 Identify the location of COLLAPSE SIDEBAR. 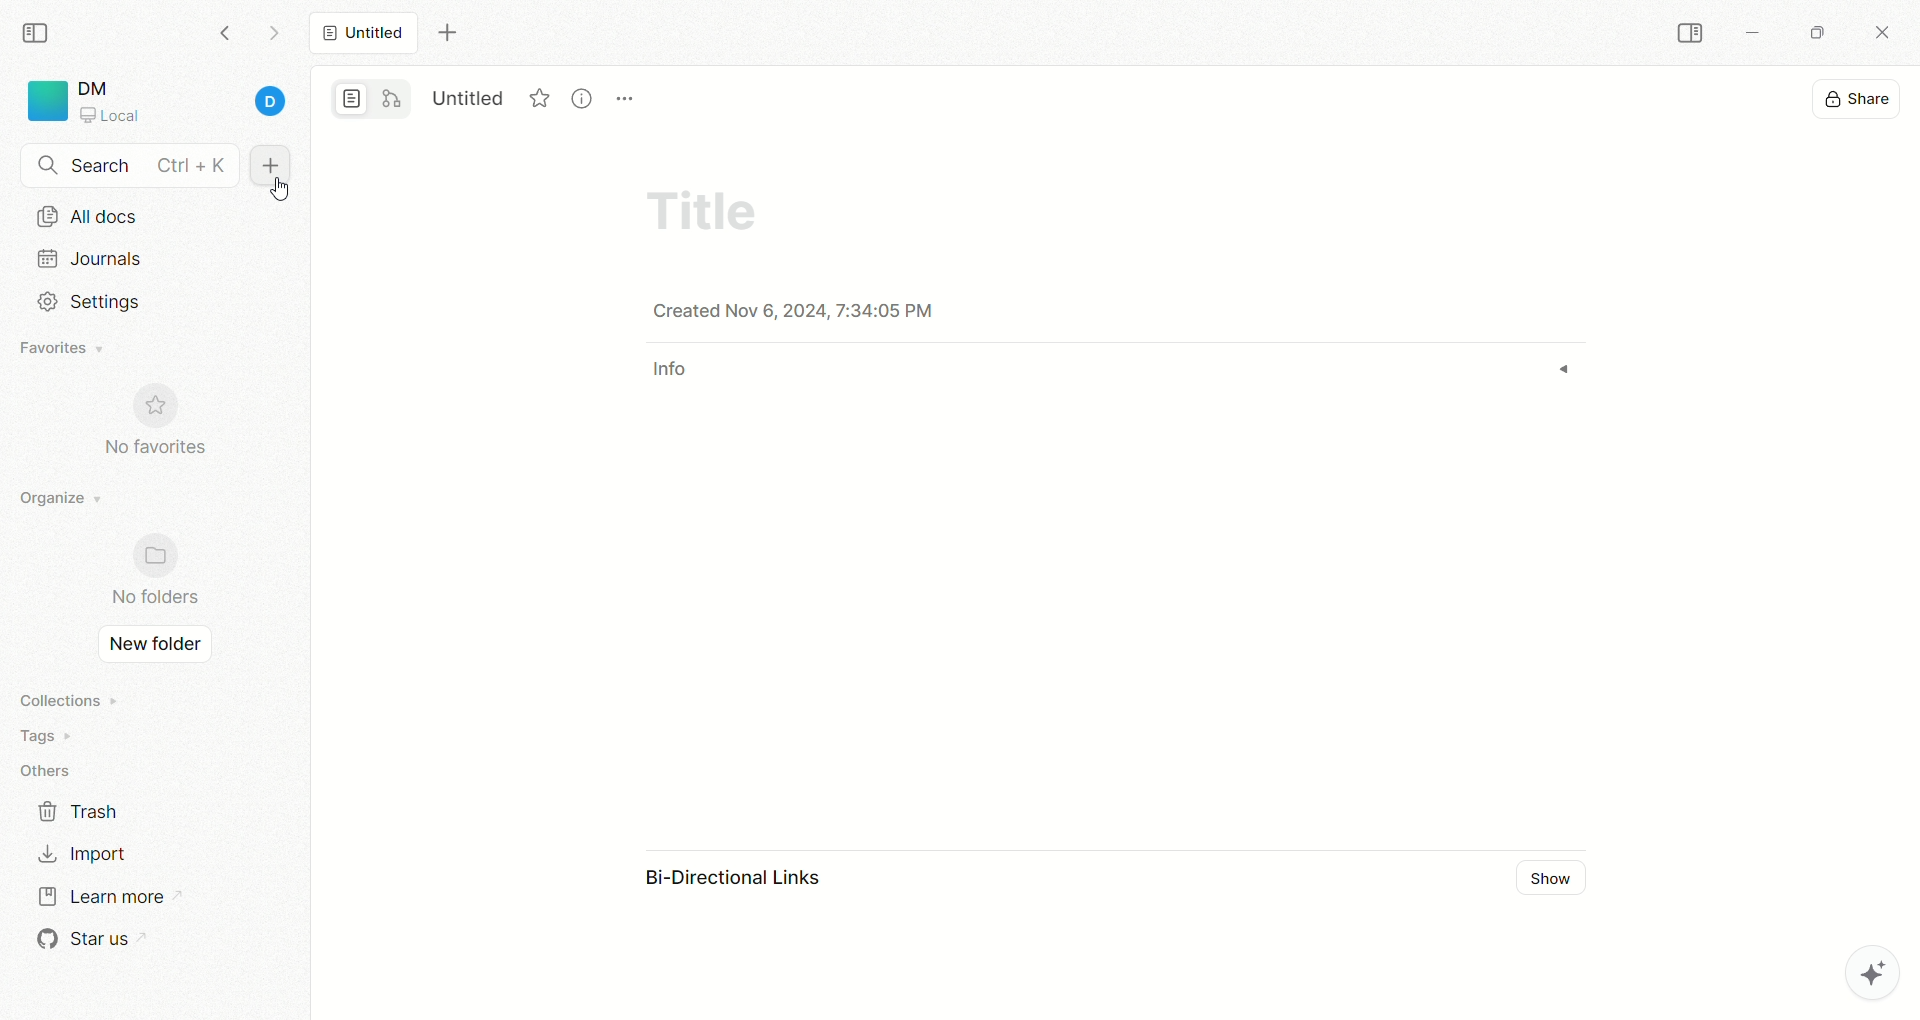
(1691, 34).